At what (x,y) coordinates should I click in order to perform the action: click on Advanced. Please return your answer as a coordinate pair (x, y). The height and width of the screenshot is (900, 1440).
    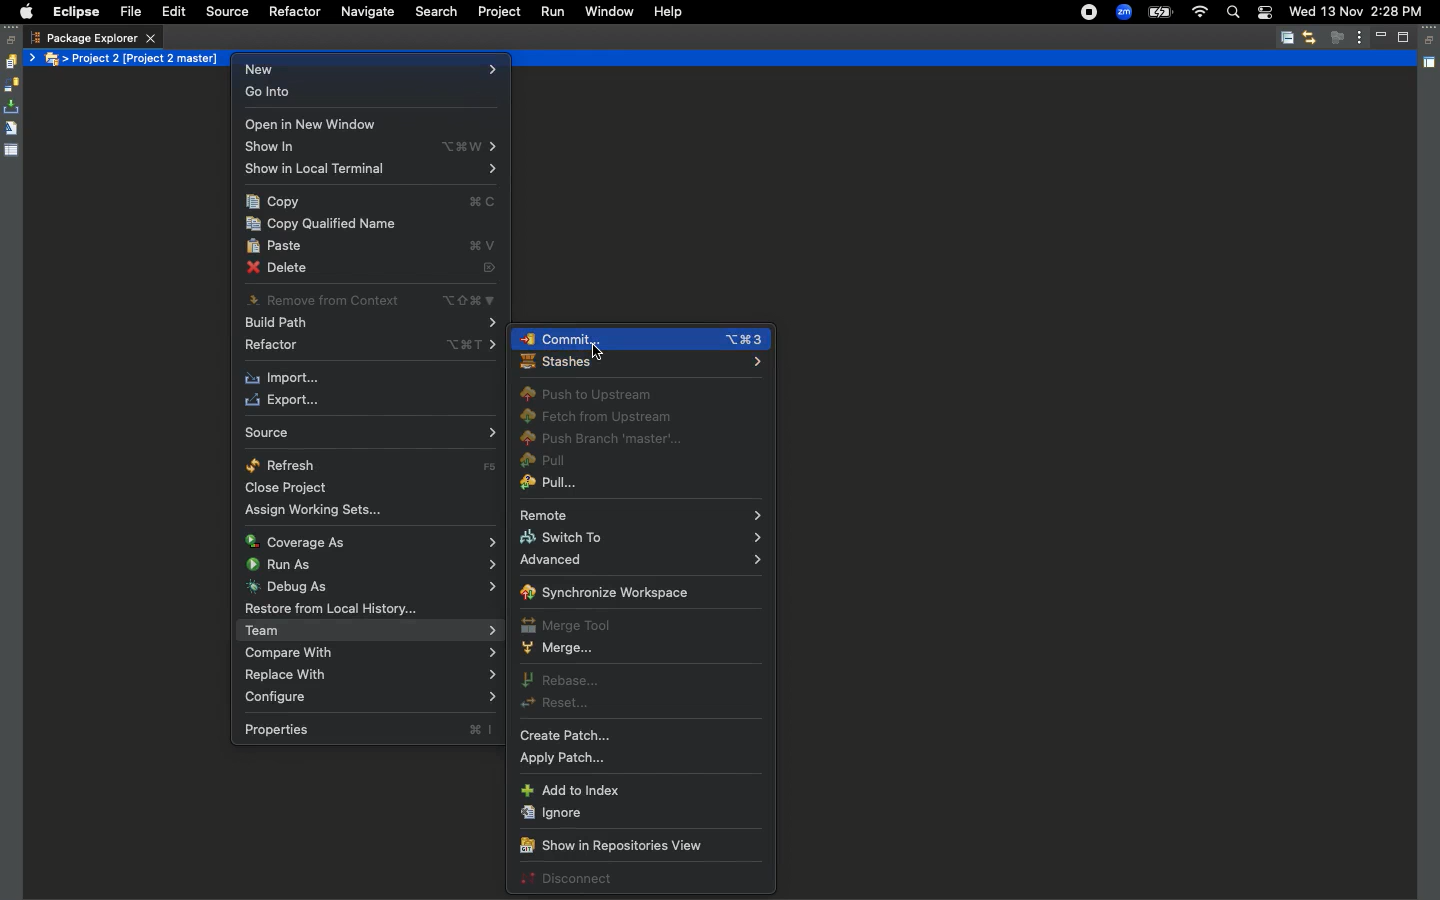
    Looking at the image, I should click on (639, 562).